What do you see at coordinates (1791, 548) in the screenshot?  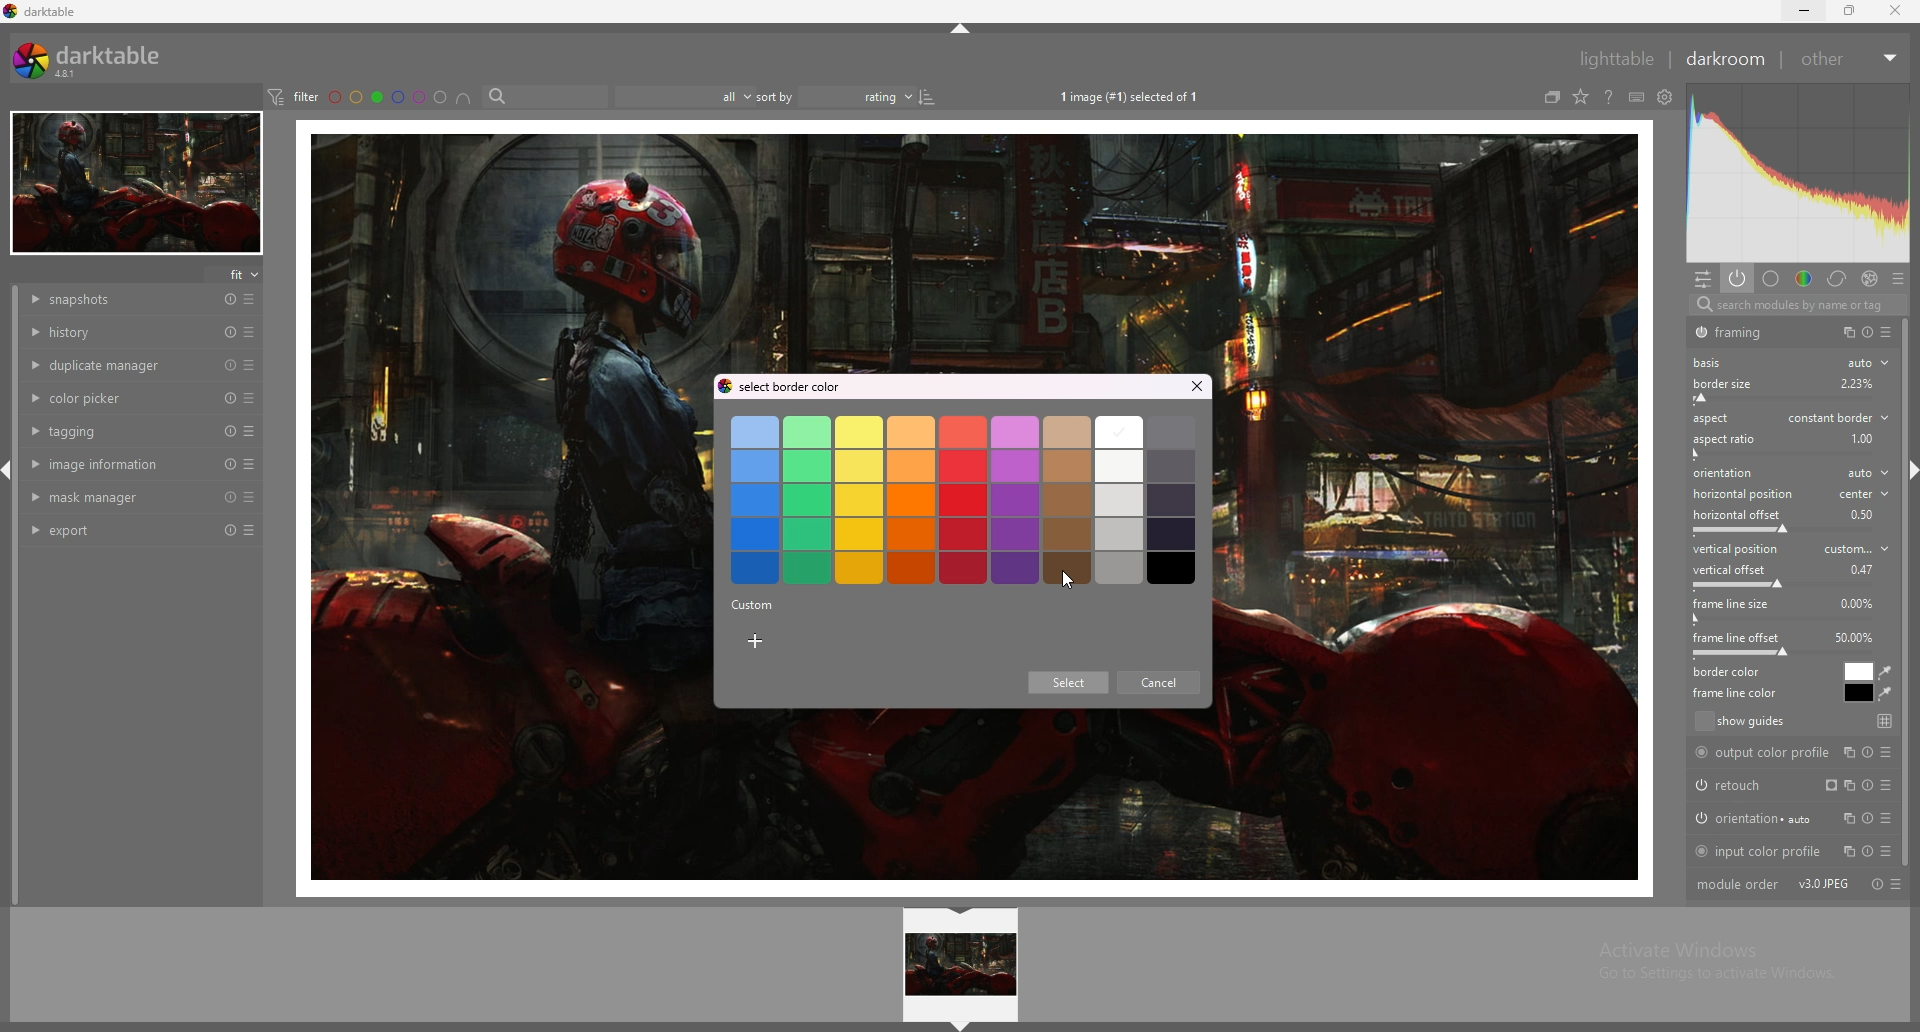 I see `vertical position` at bounding box center [1791, 548].